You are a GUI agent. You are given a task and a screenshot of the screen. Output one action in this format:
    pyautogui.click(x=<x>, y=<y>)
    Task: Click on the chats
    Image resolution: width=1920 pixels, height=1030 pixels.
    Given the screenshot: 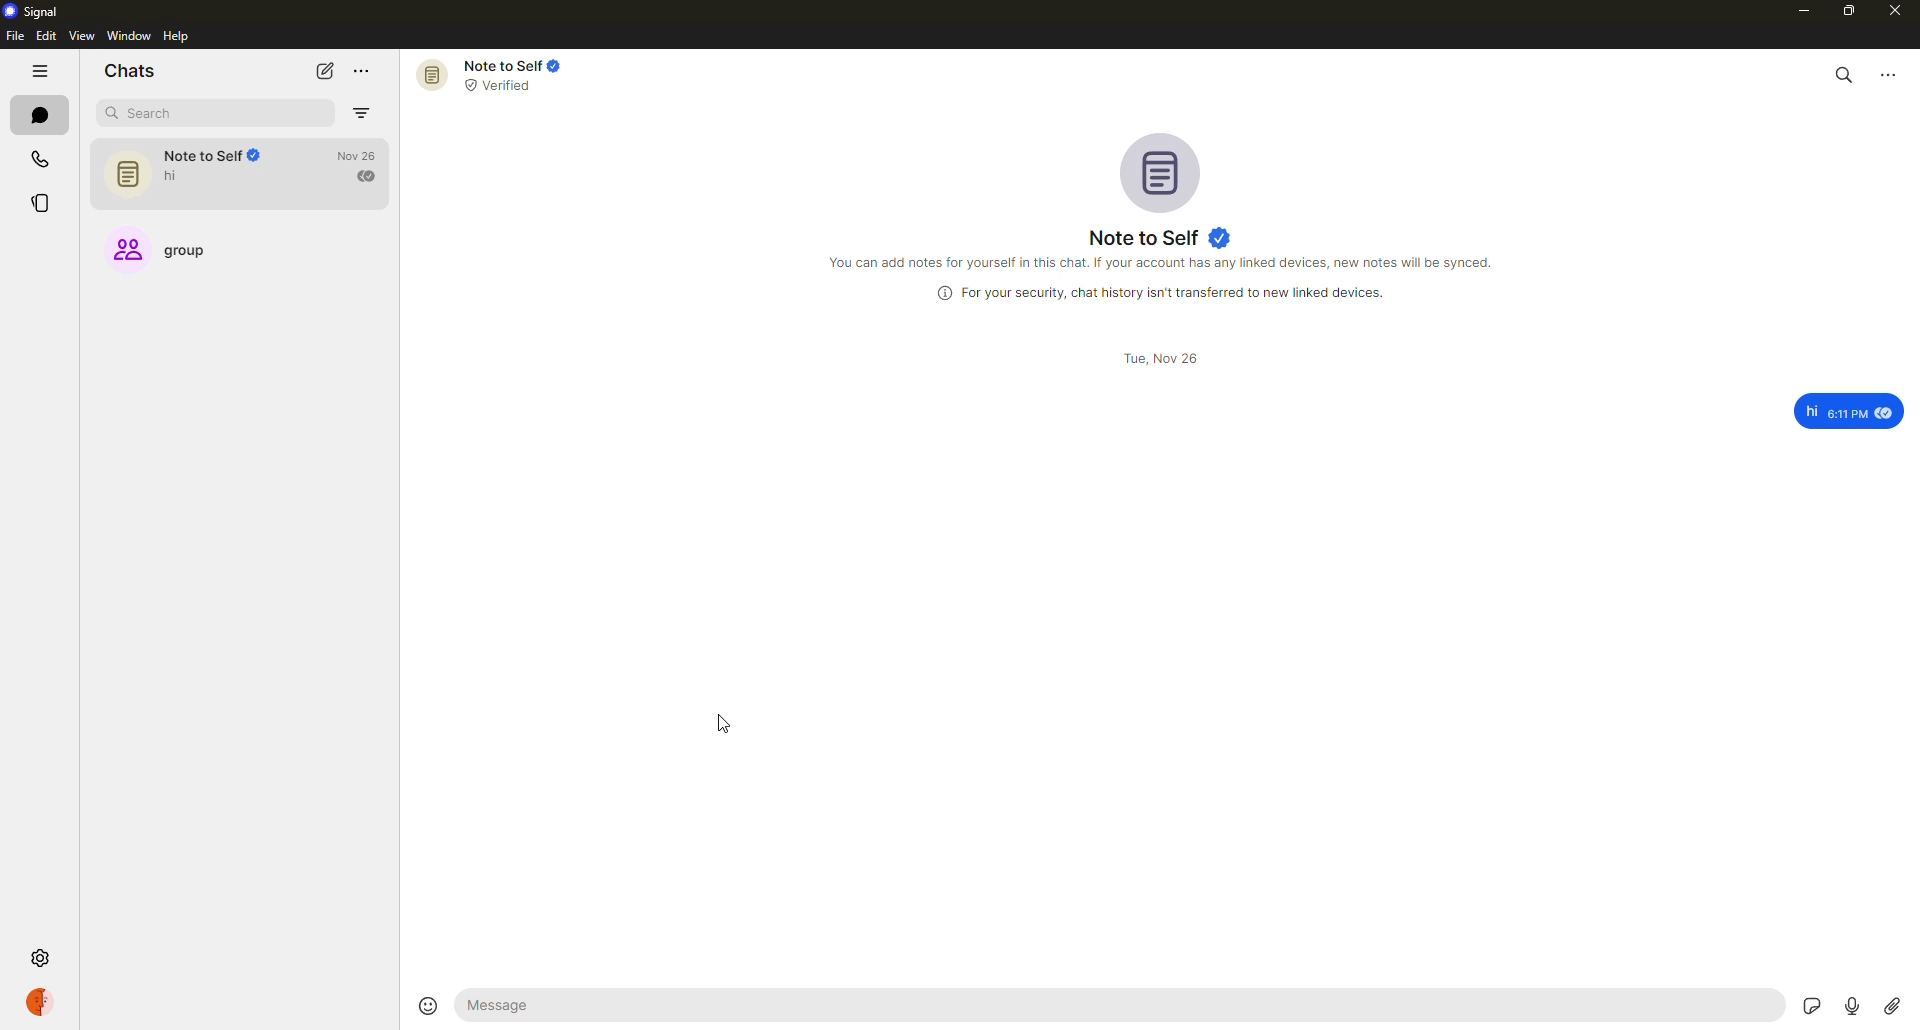 What is the action you would take?
    pyautogui.click(x=130, y=72)
    